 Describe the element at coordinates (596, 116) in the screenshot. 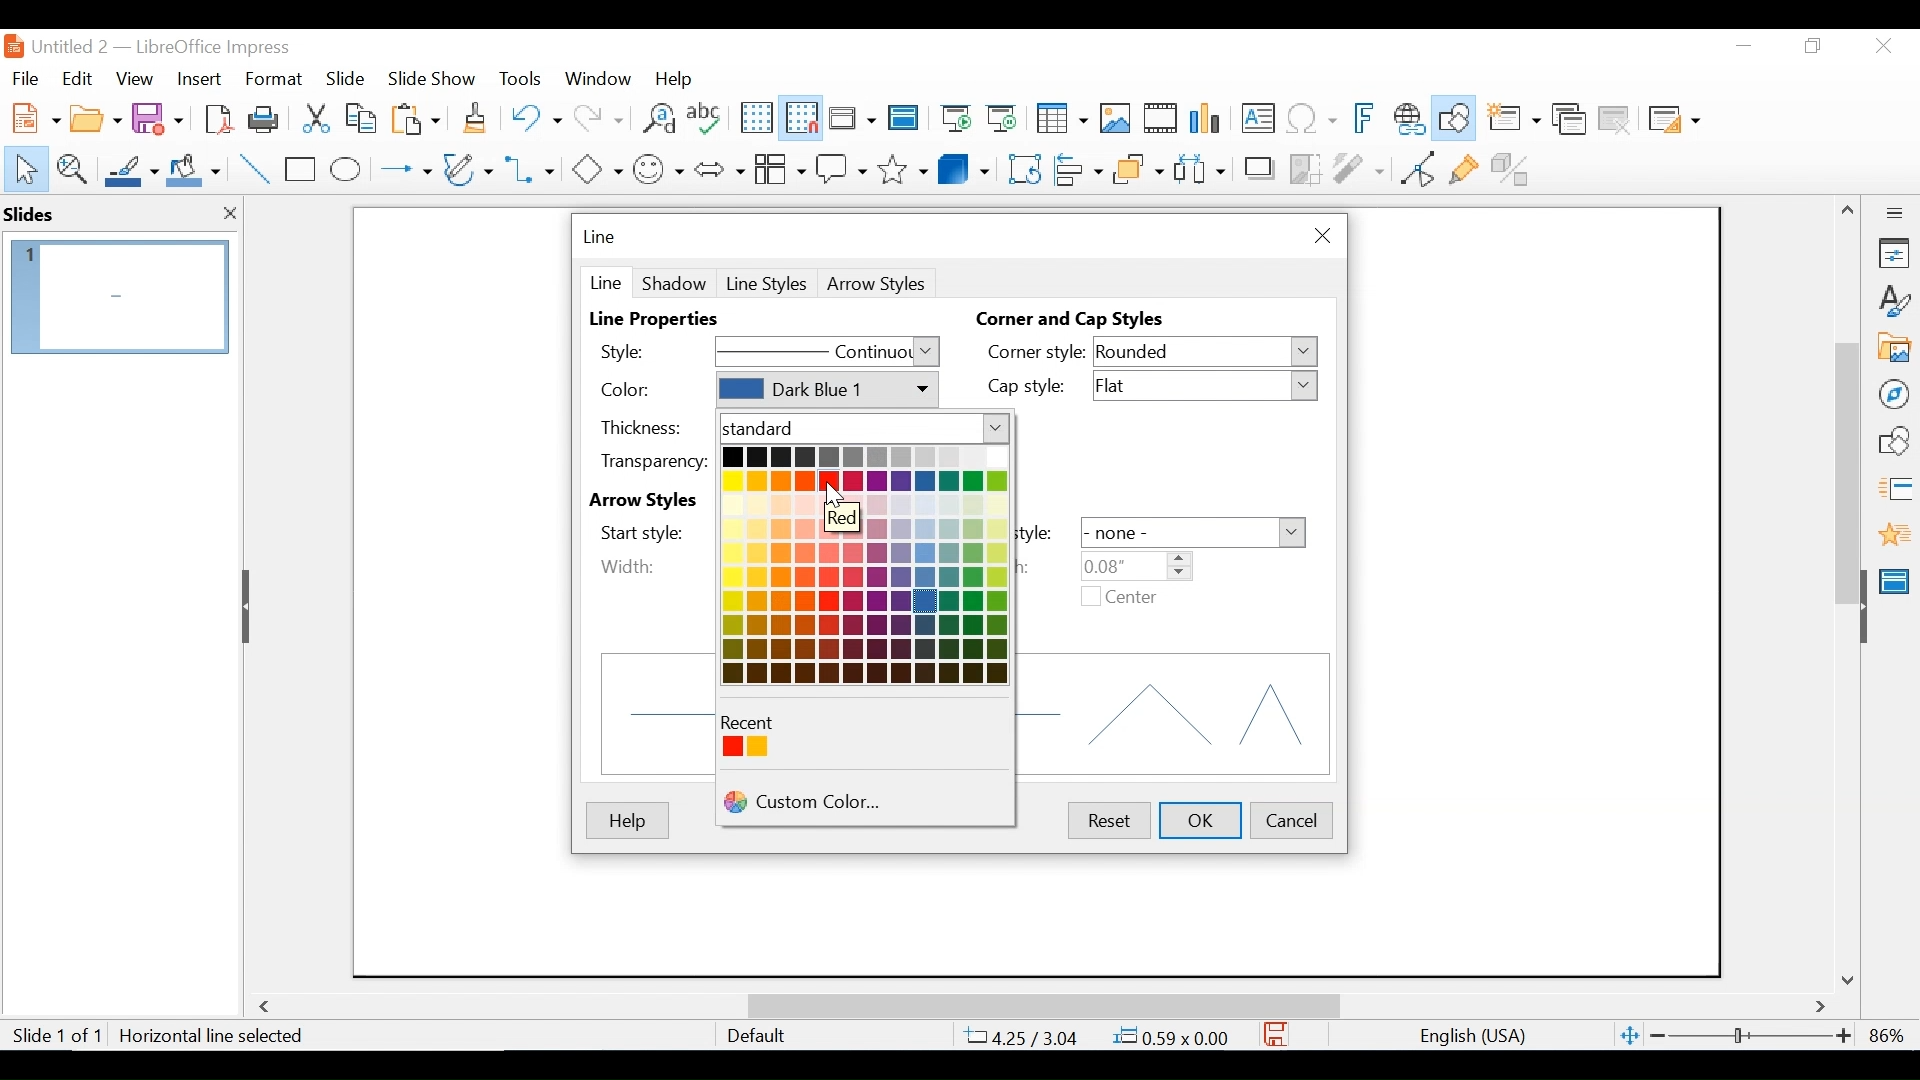

I see `Redo` at that location.